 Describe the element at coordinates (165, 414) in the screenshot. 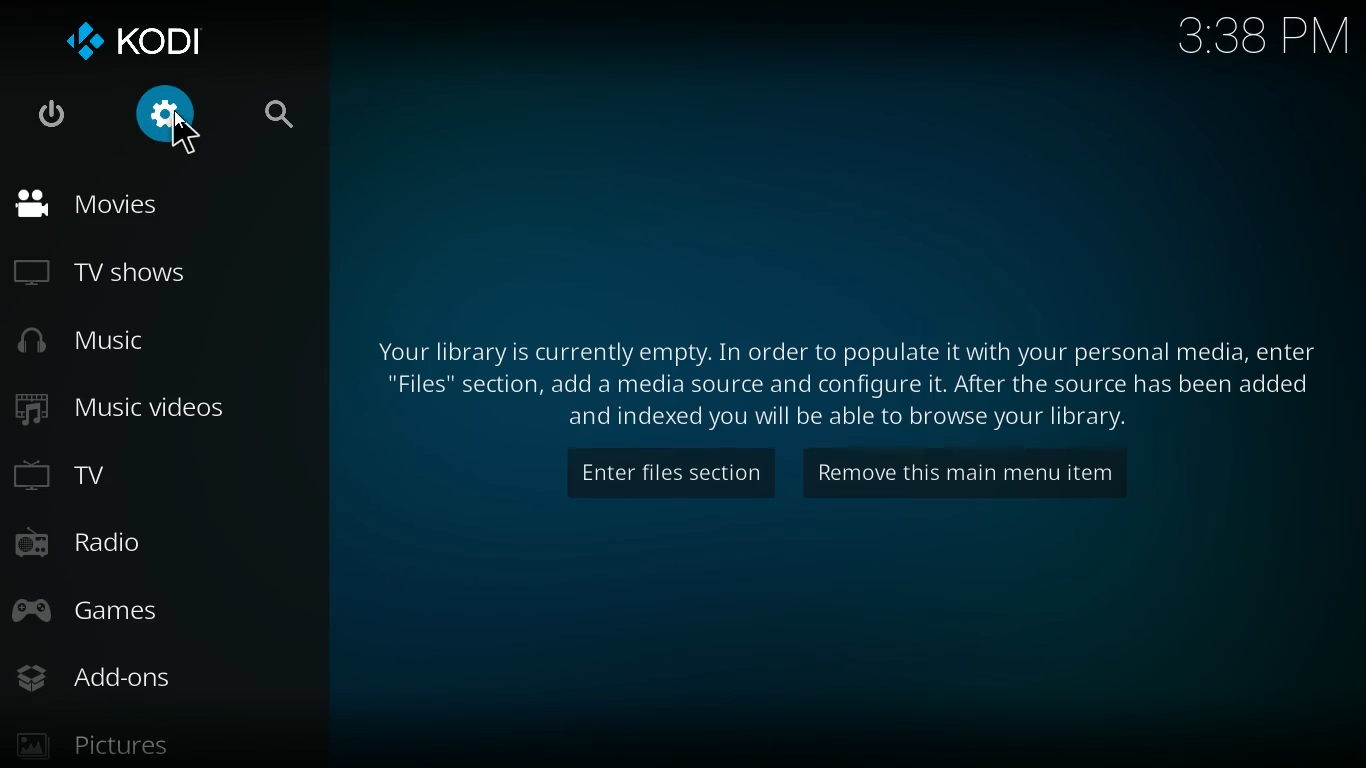

I see `music videos` at that location.